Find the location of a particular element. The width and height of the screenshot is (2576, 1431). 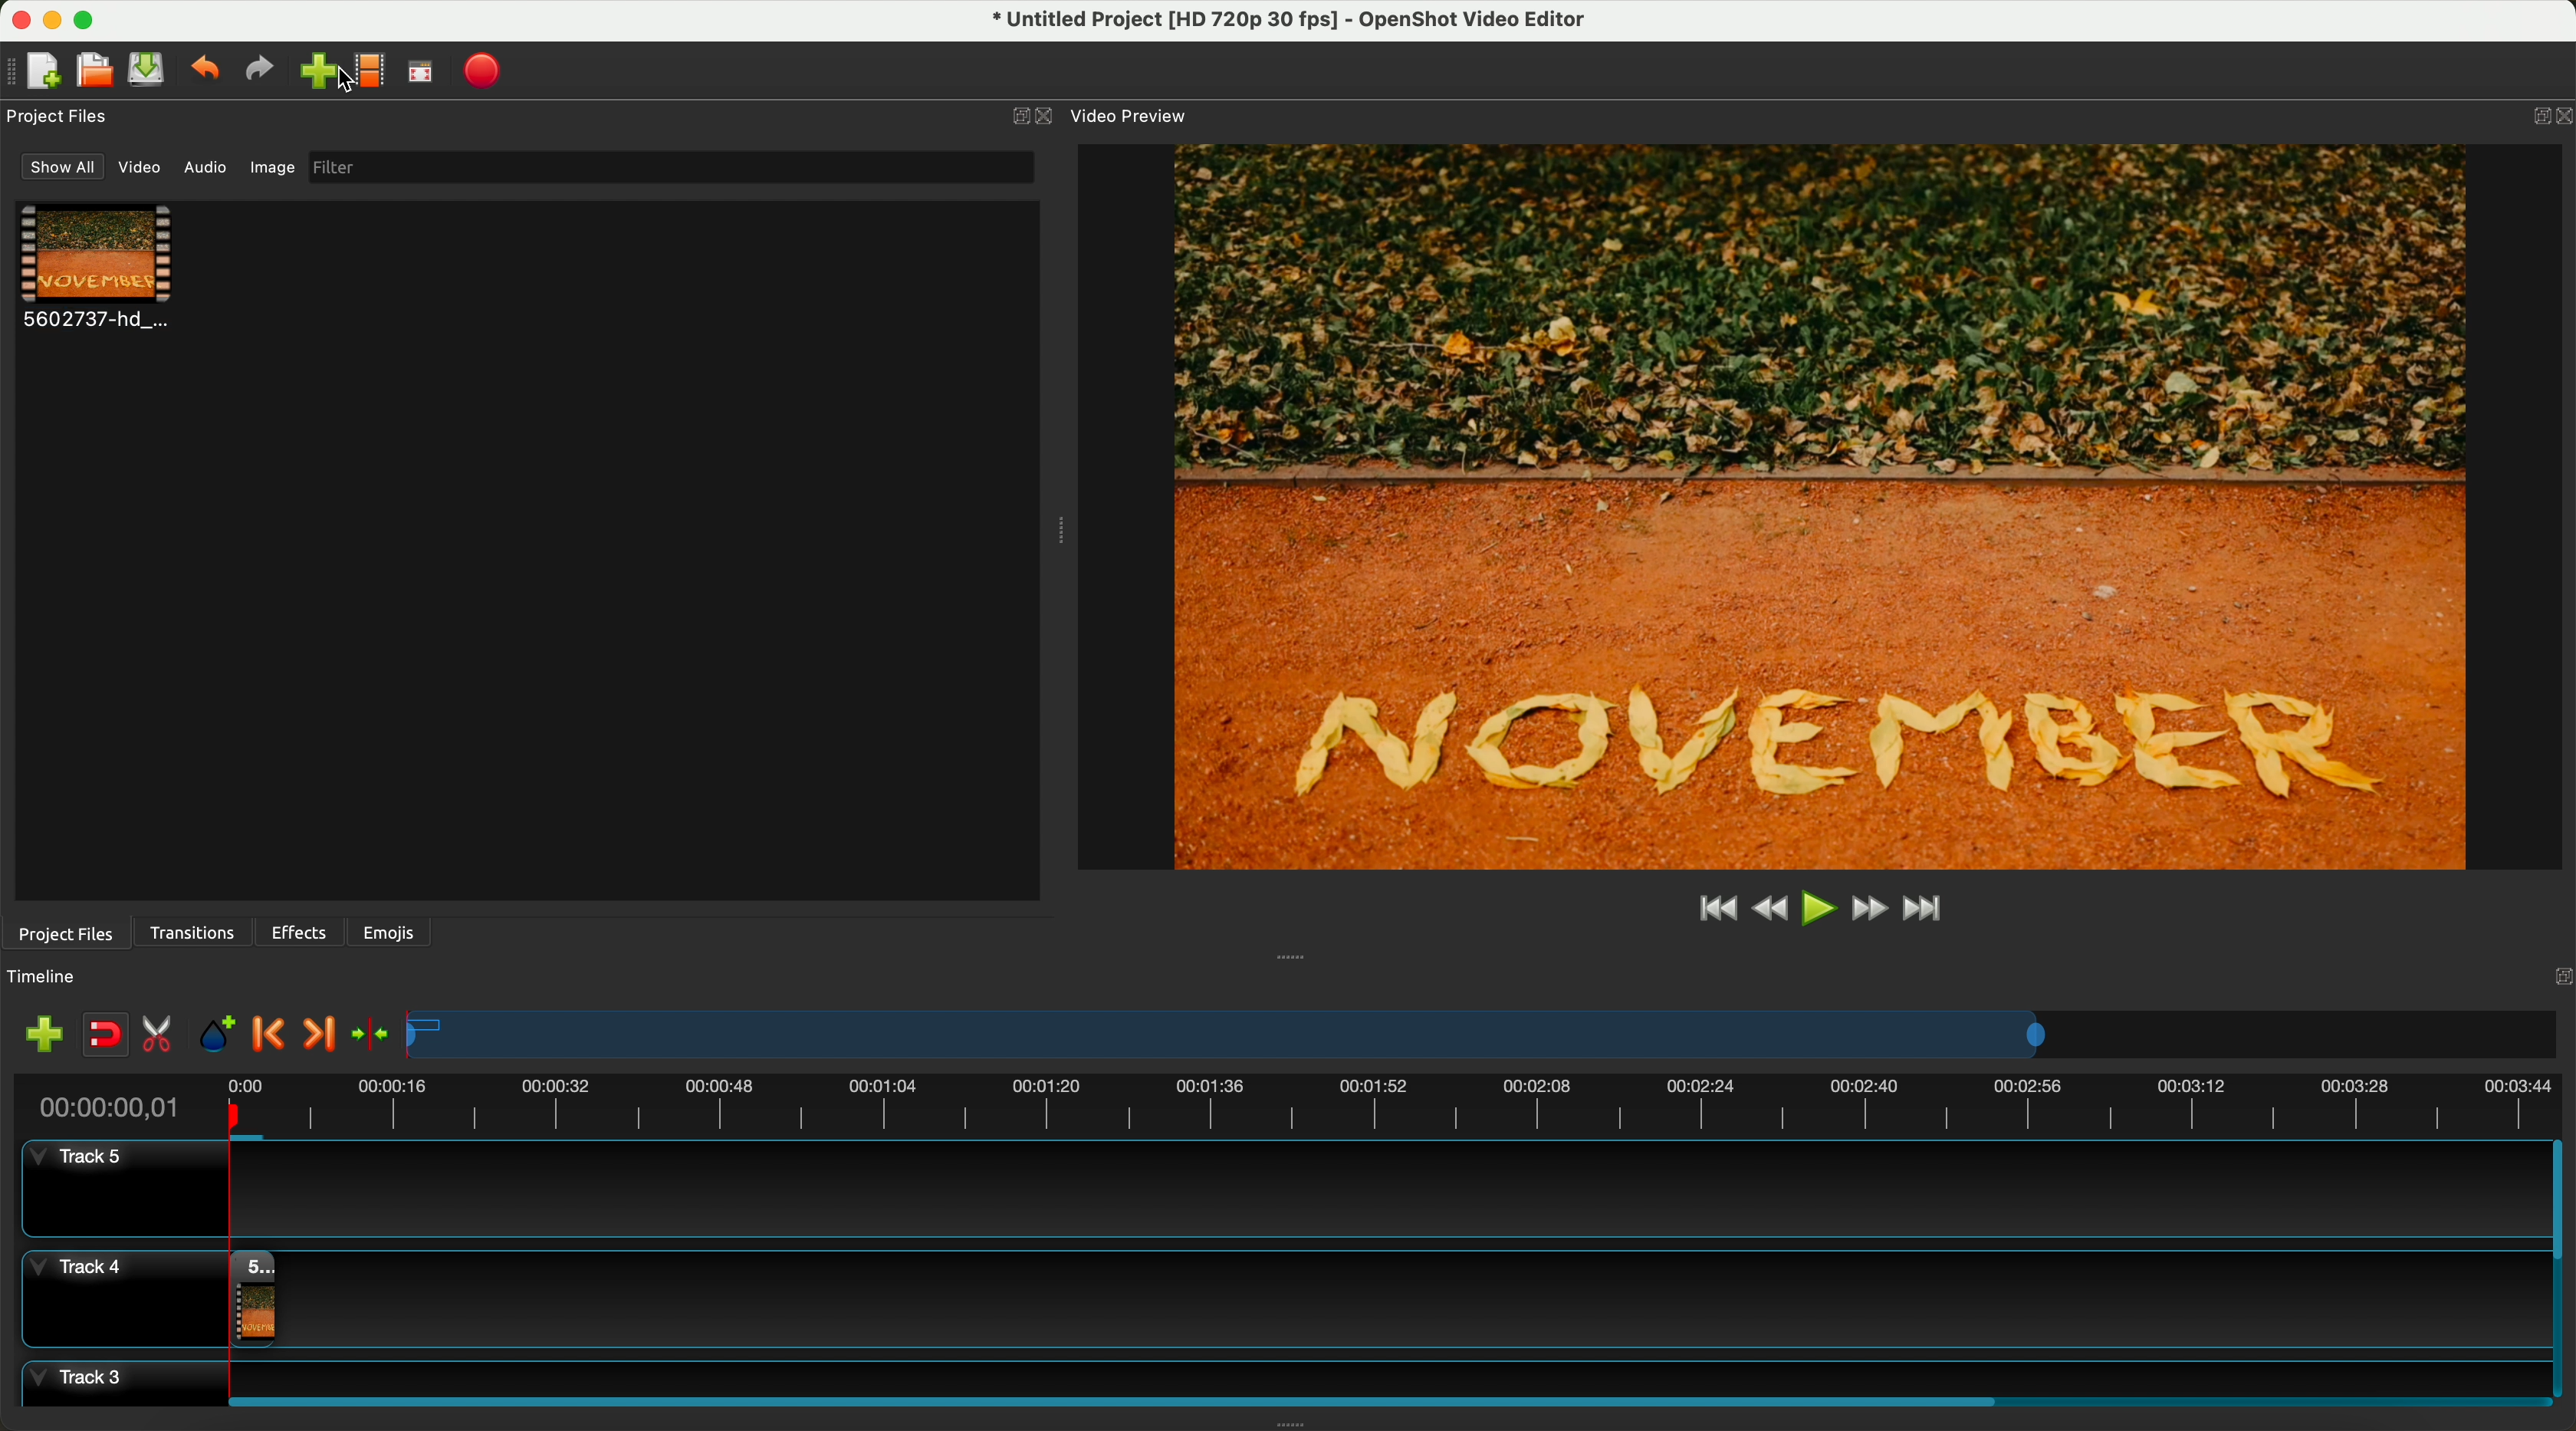

scroll bar is located at coordinates (1380, 1398).